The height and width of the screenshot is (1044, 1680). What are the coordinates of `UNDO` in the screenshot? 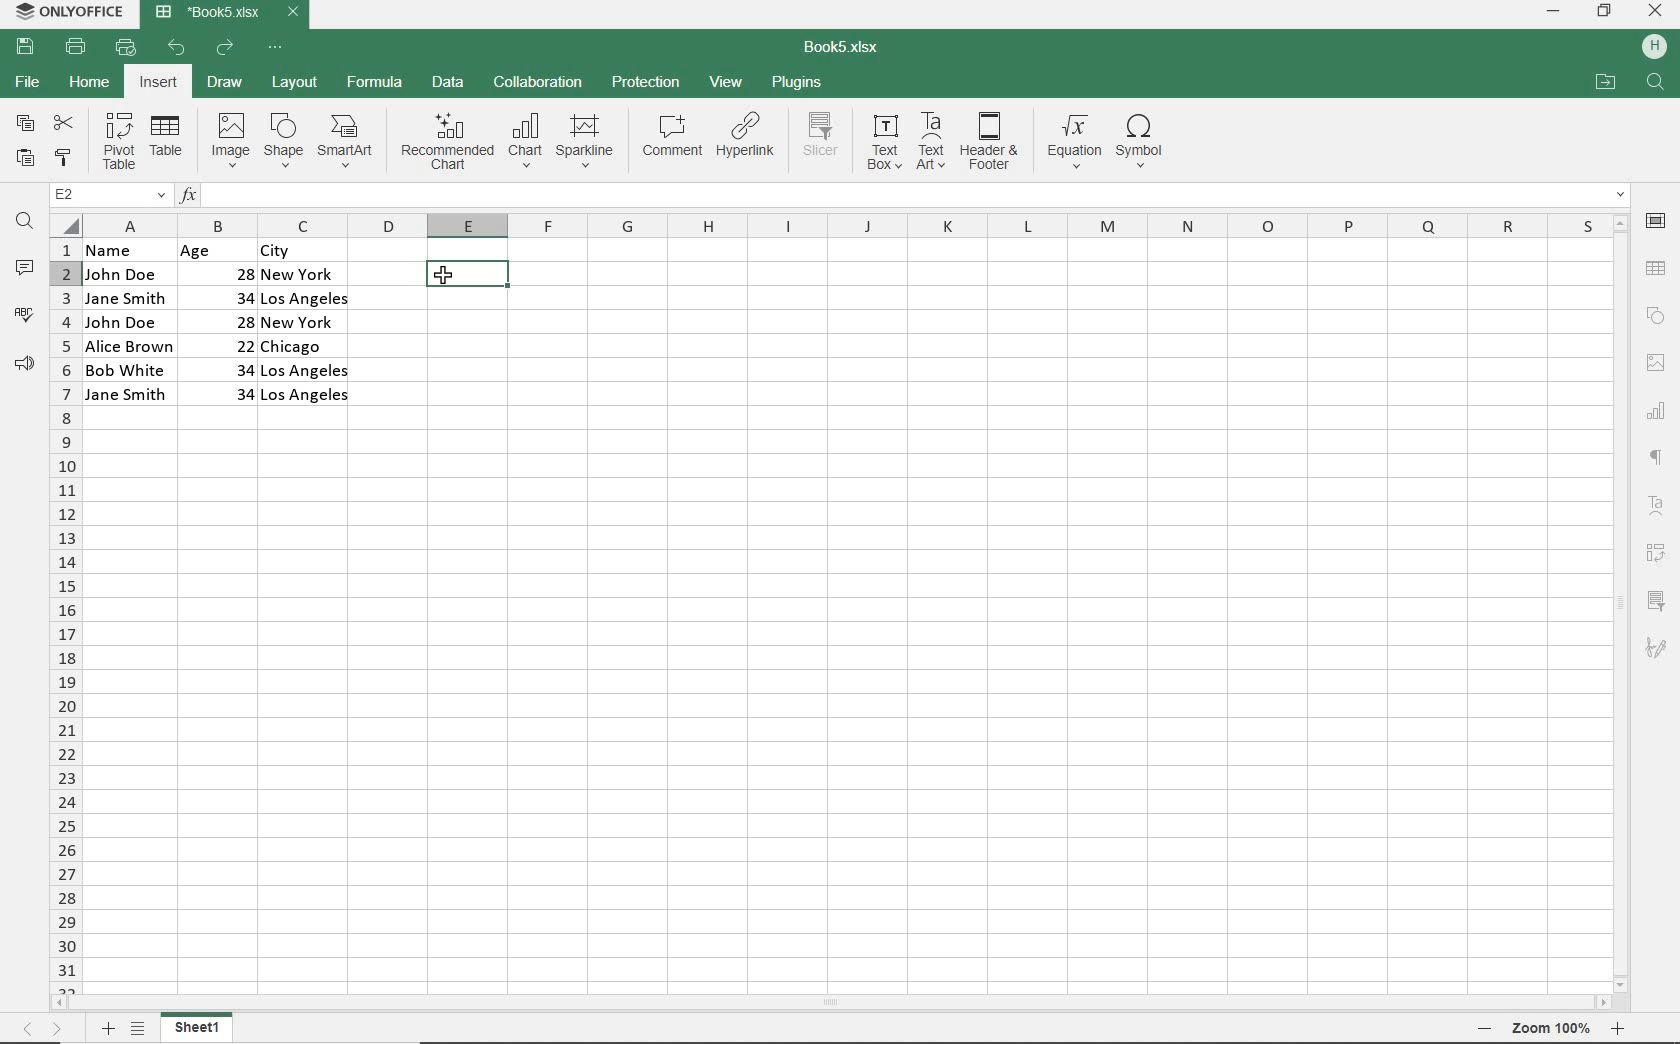 It's located at (177, 48).